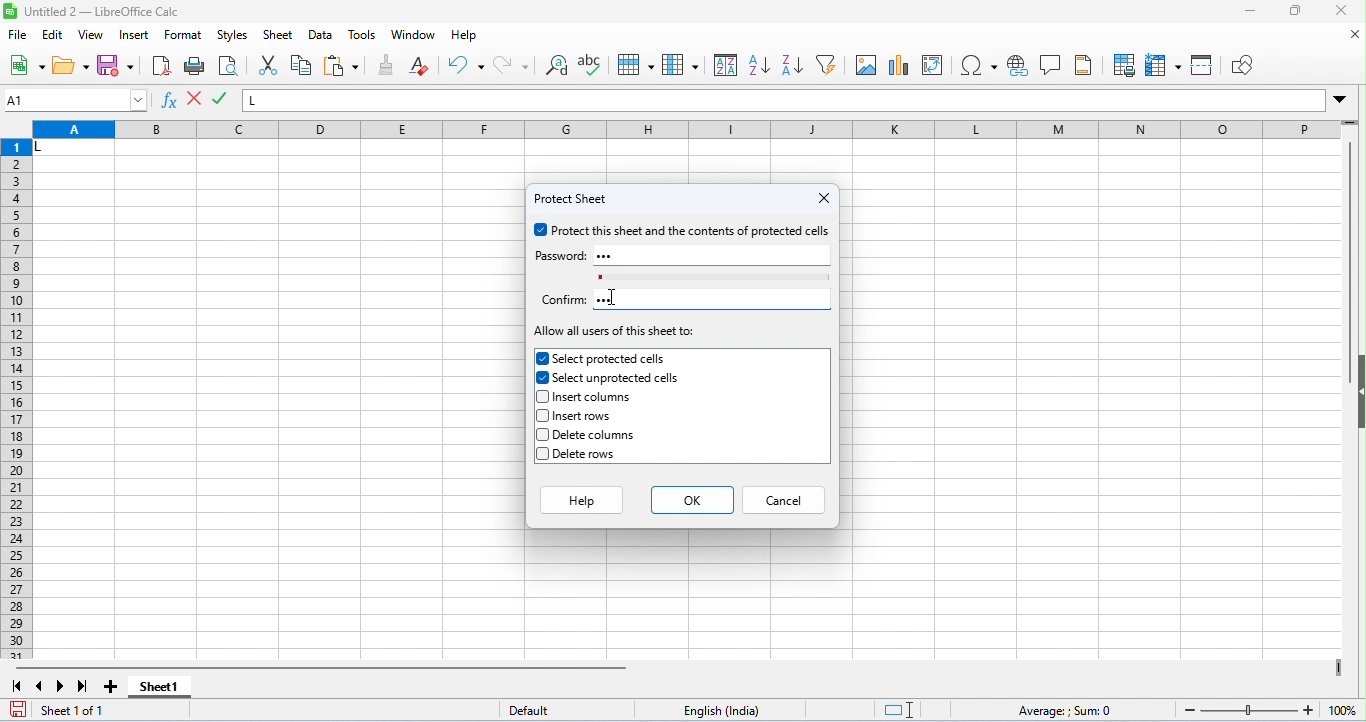 The width and height of the screenshot is (1366, 722). What do you see at coordinates (726, 64) in the screenshot?
I see `sort` at bounding box center [726, 64].